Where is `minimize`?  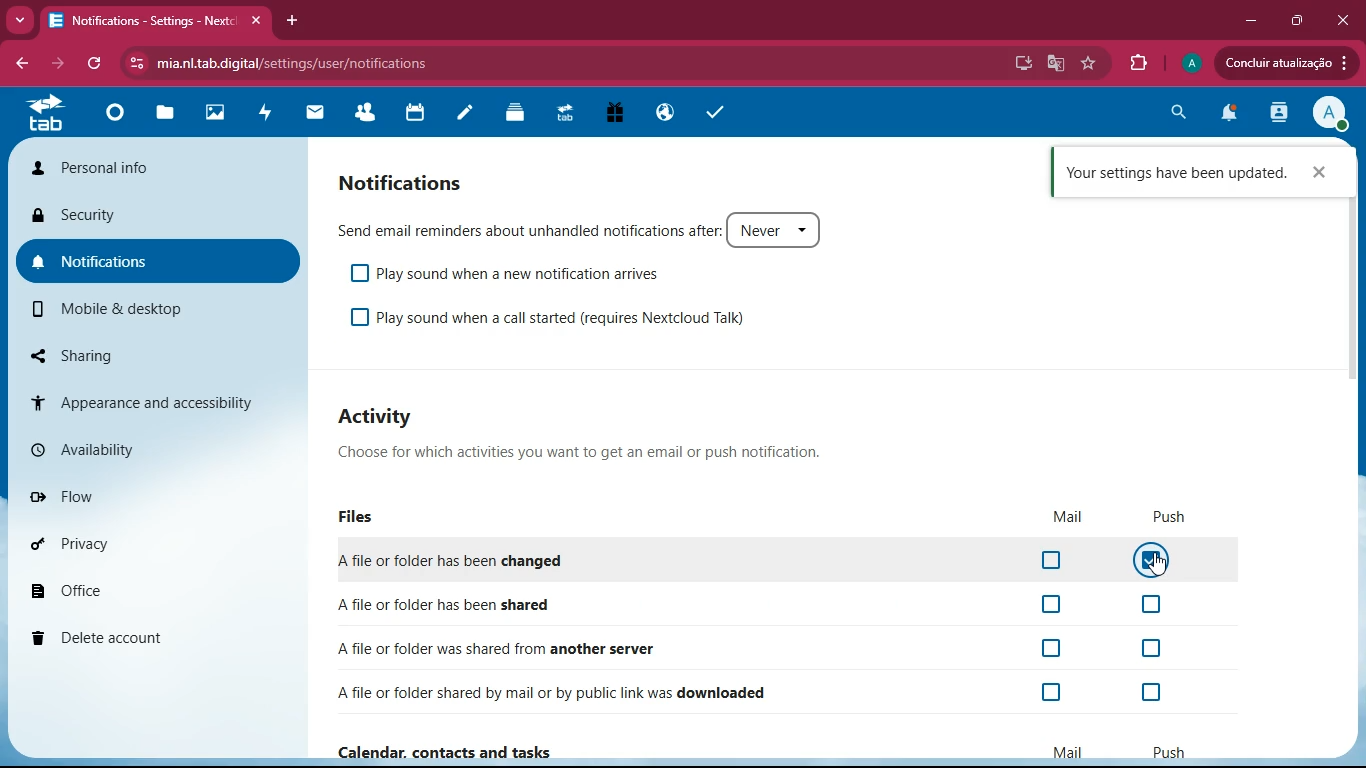 minimize is located at coordinates (1250, 19).